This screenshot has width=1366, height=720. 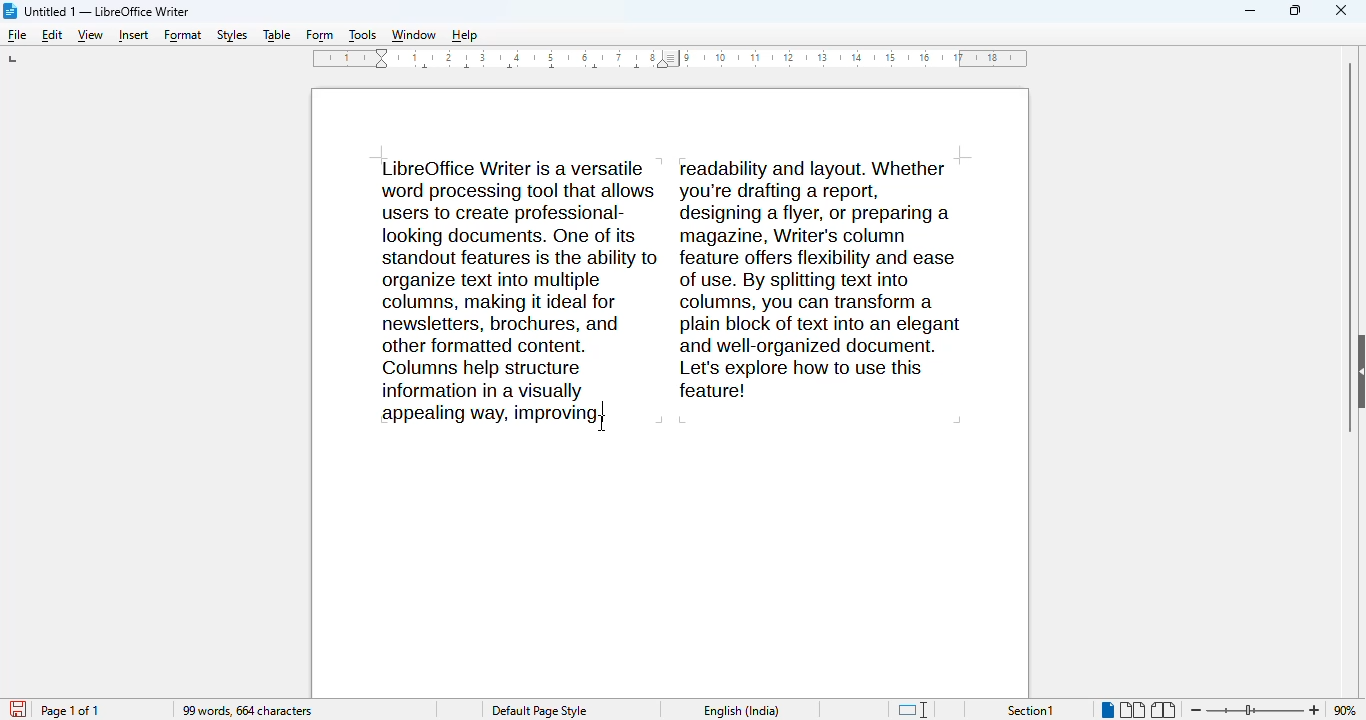 What do you see at coordinates (424, 70) in the screenshot?
I see `center tab` at bounding box center [424, 70].